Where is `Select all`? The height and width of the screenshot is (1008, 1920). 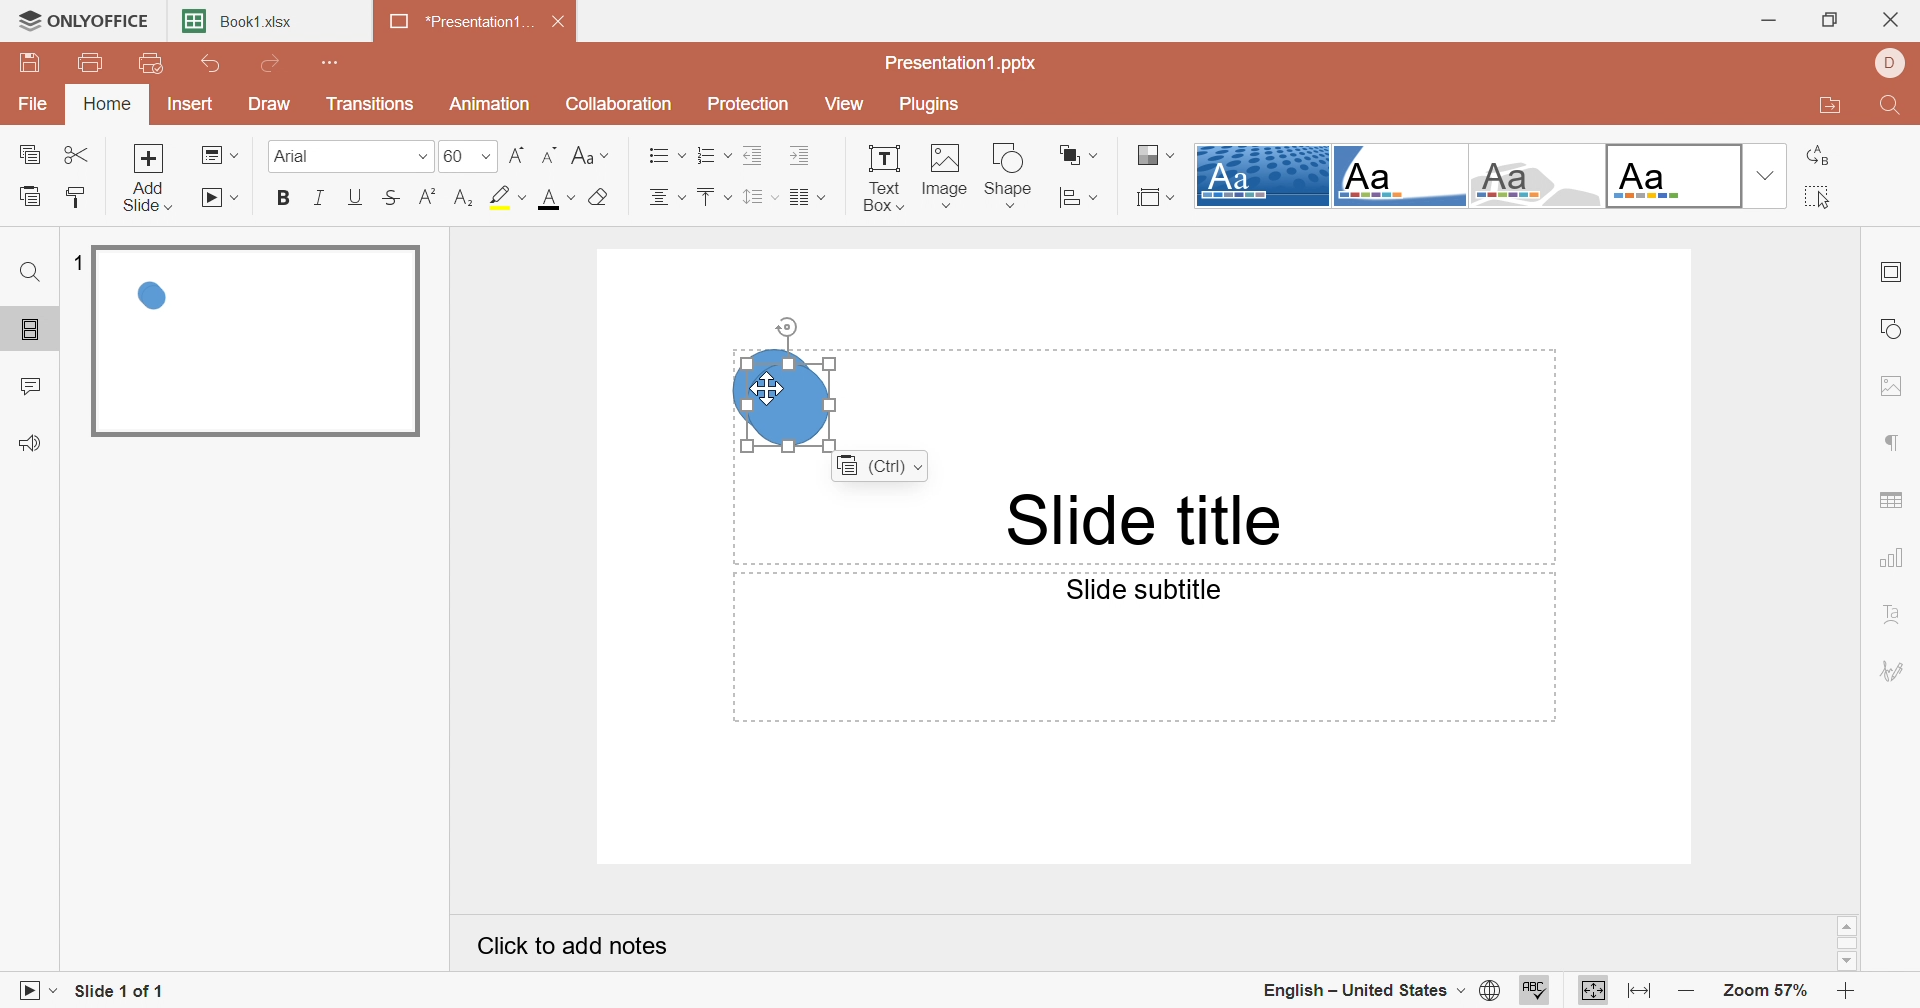 Select all is located at coordinates (1813, 198).